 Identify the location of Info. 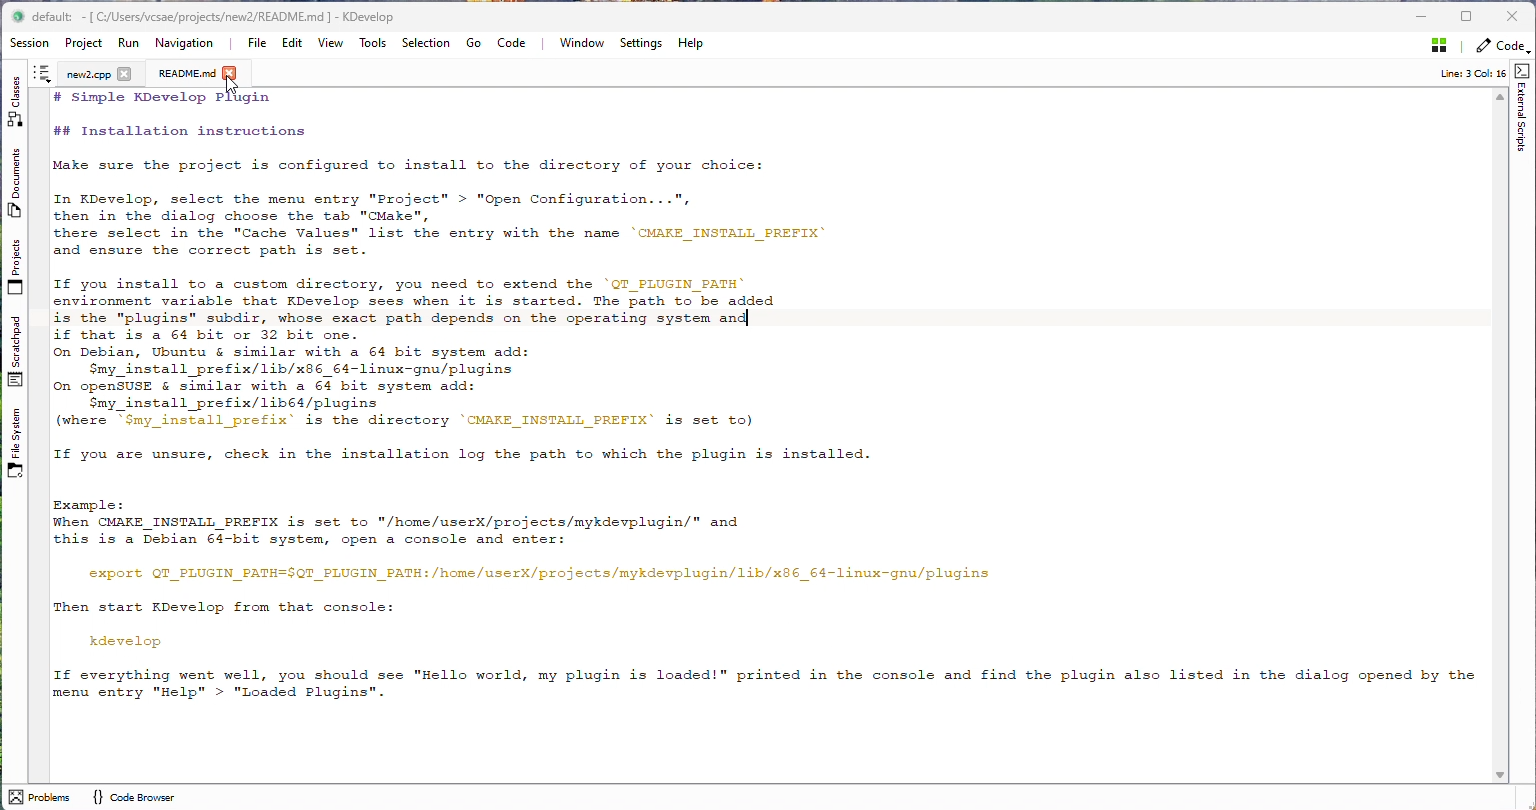
(1469, 72).